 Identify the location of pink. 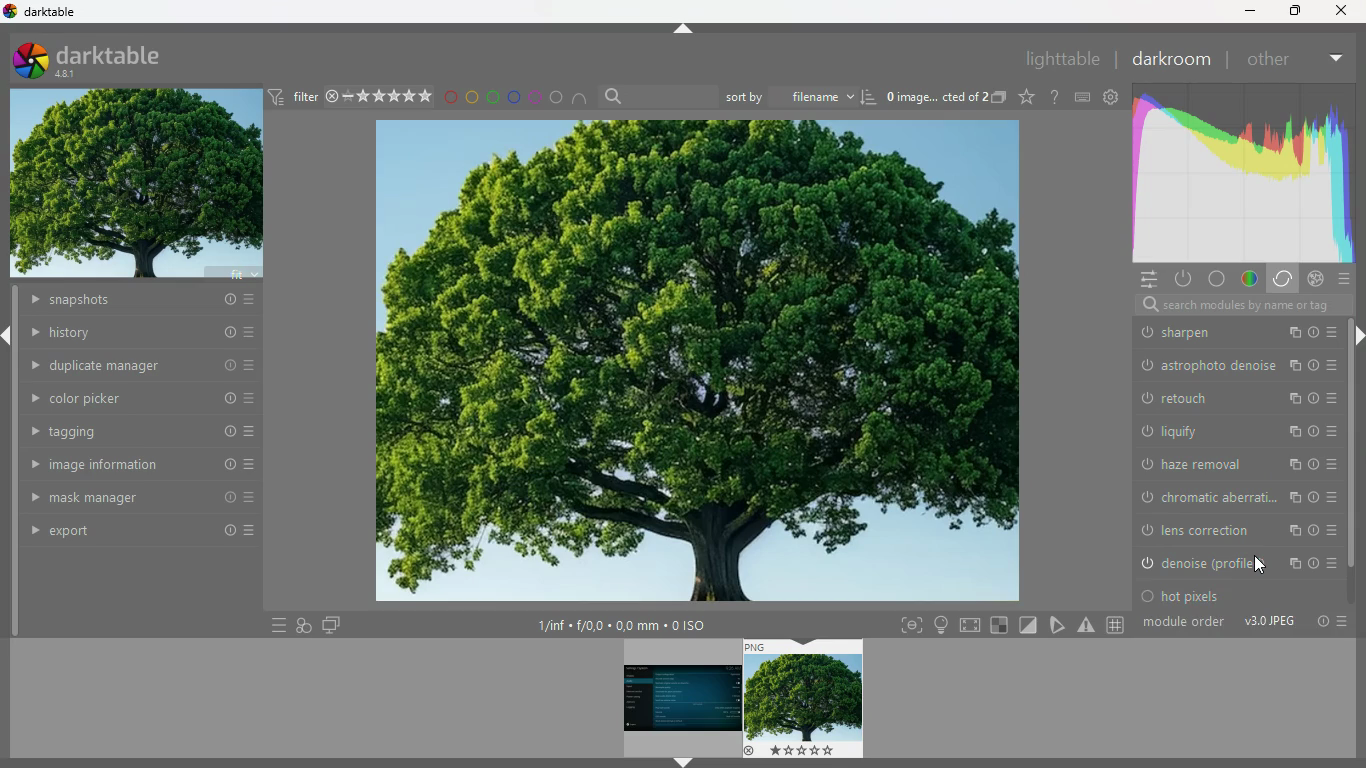
(535, 97).